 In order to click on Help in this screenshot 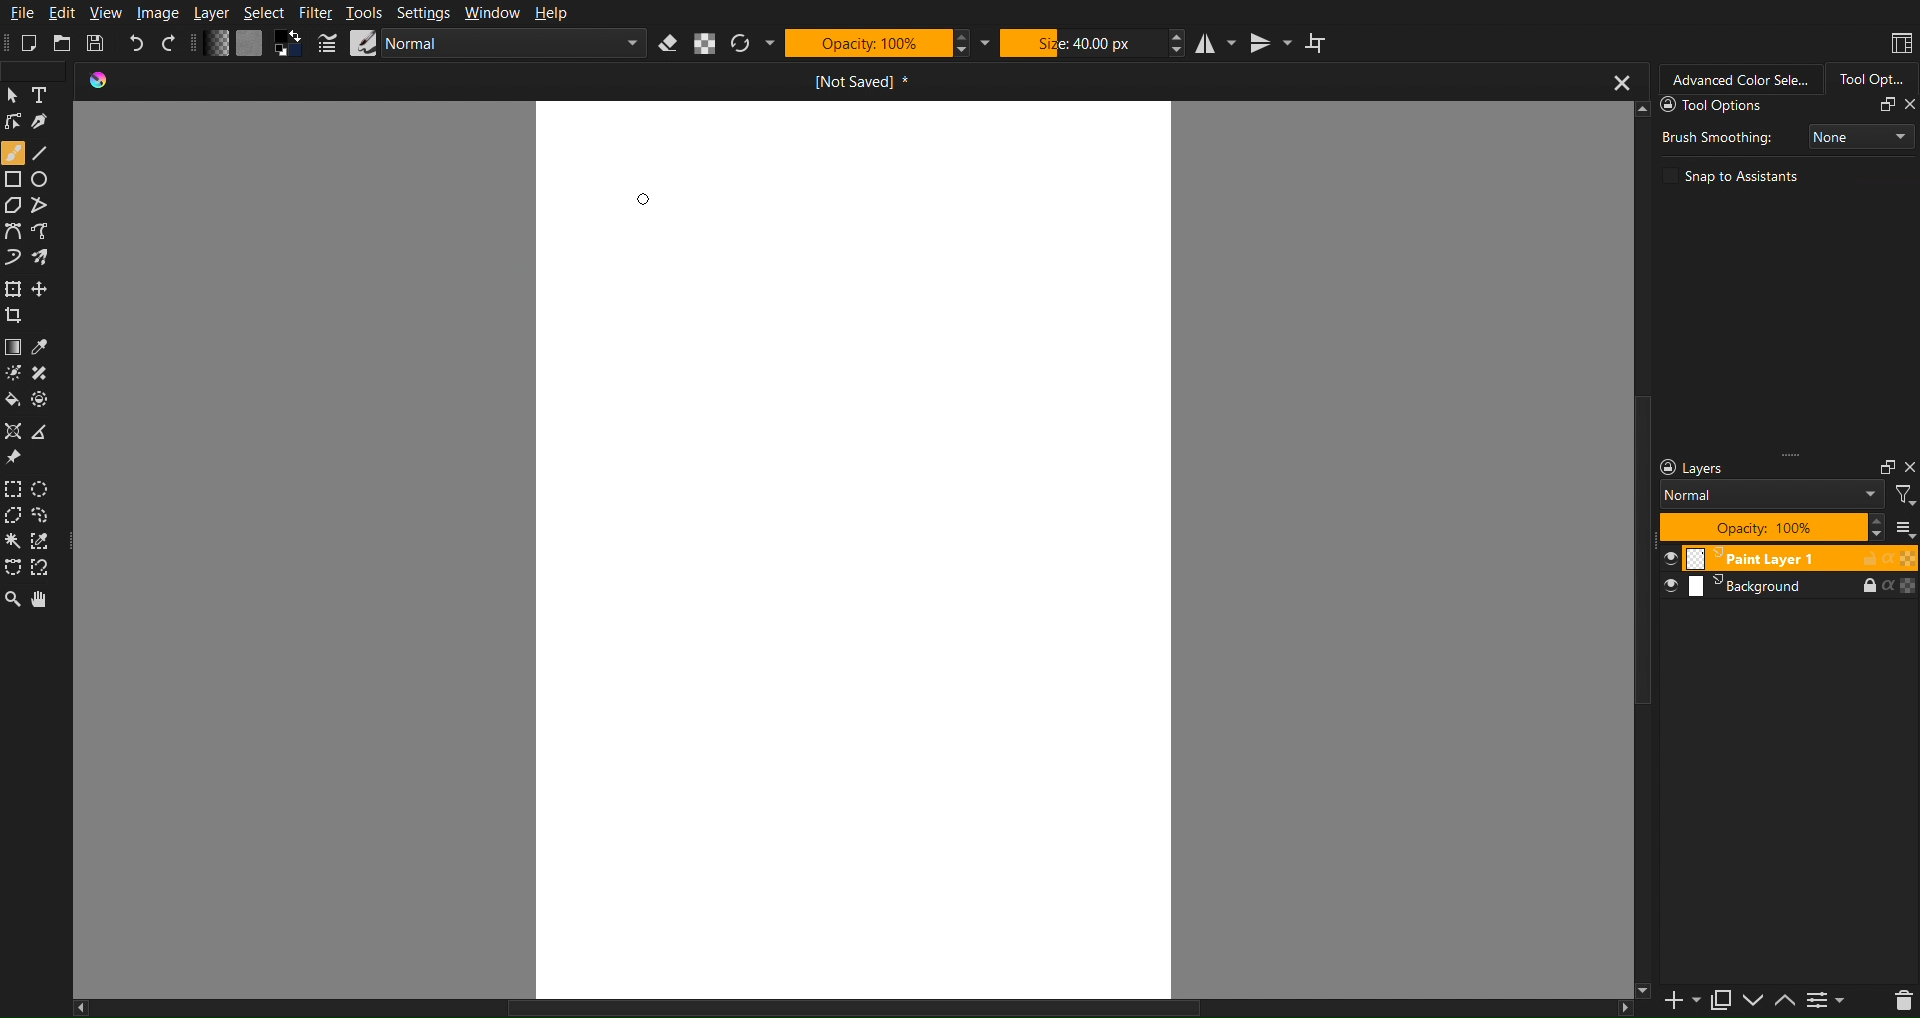, I will do `click(552, 12)`.